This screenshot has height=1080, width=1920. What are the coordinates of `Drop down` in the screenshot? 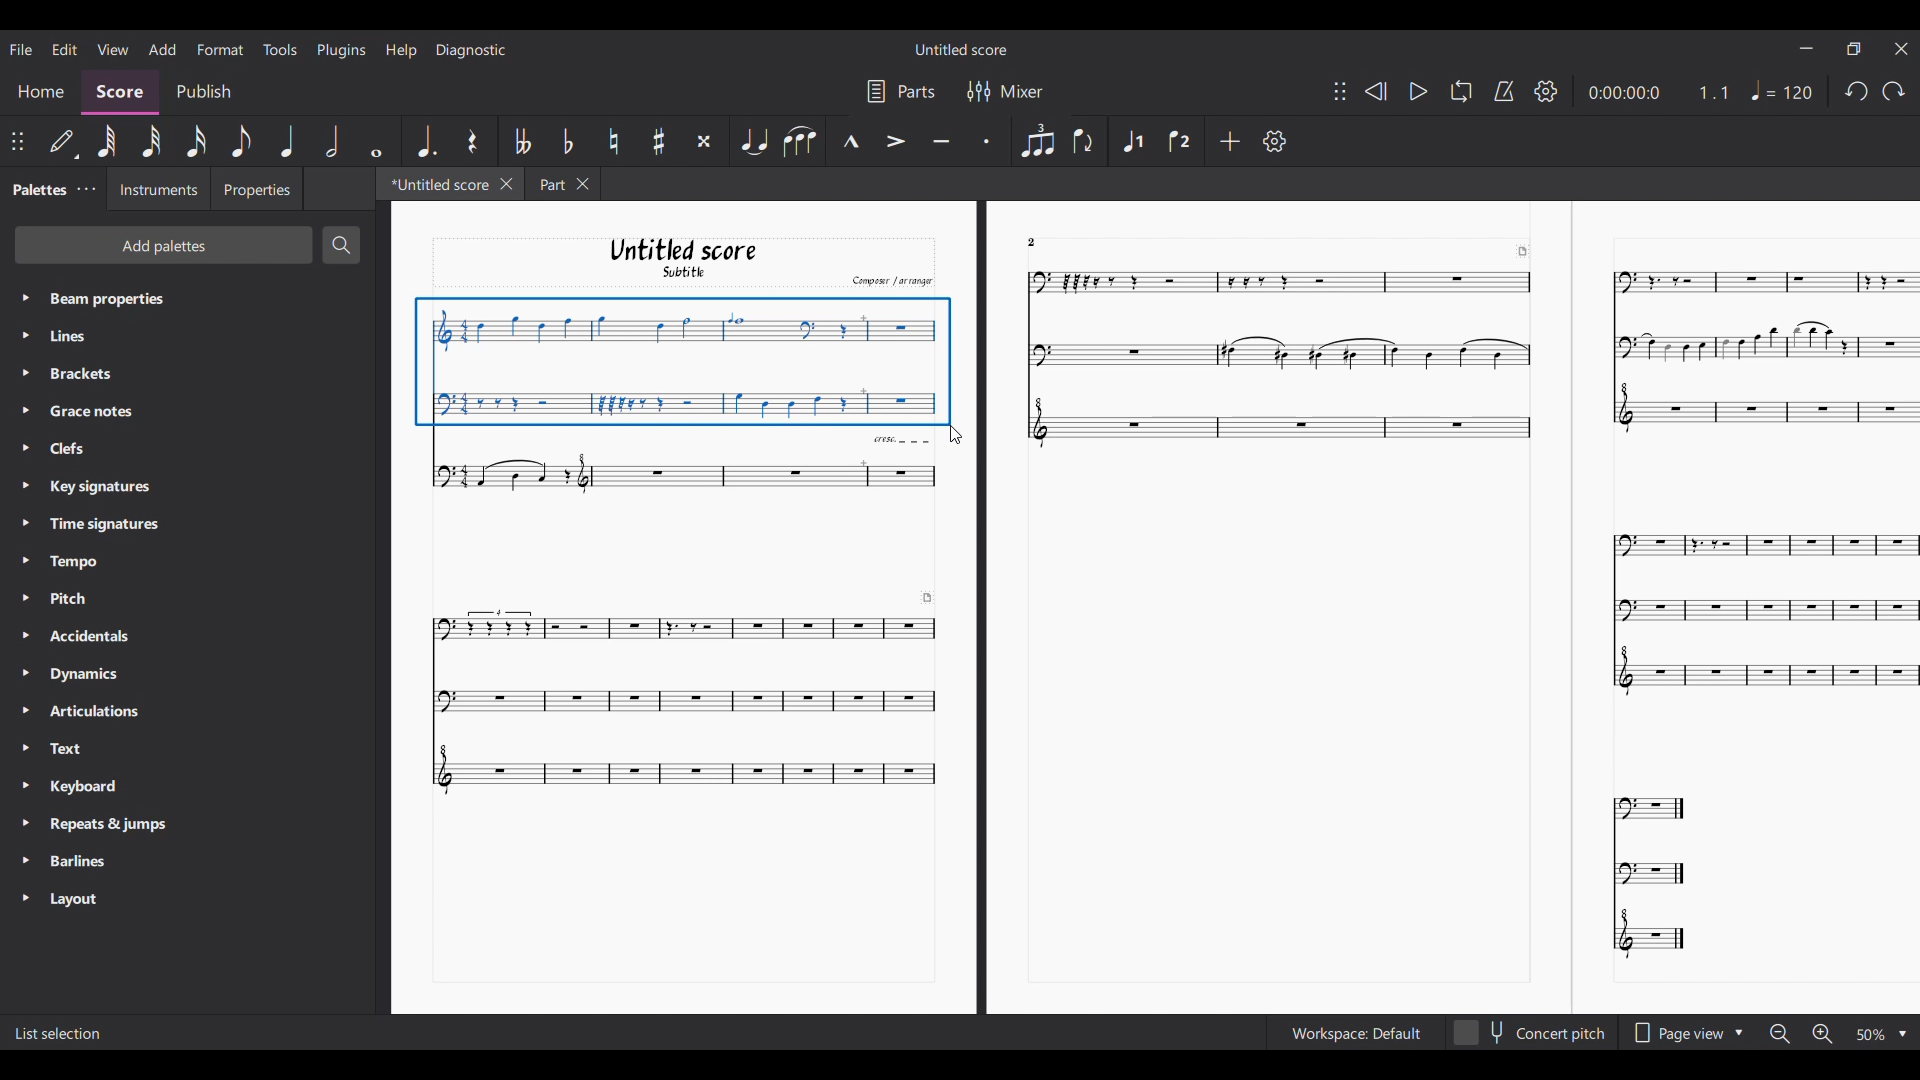 It's located at (1742, 1031).